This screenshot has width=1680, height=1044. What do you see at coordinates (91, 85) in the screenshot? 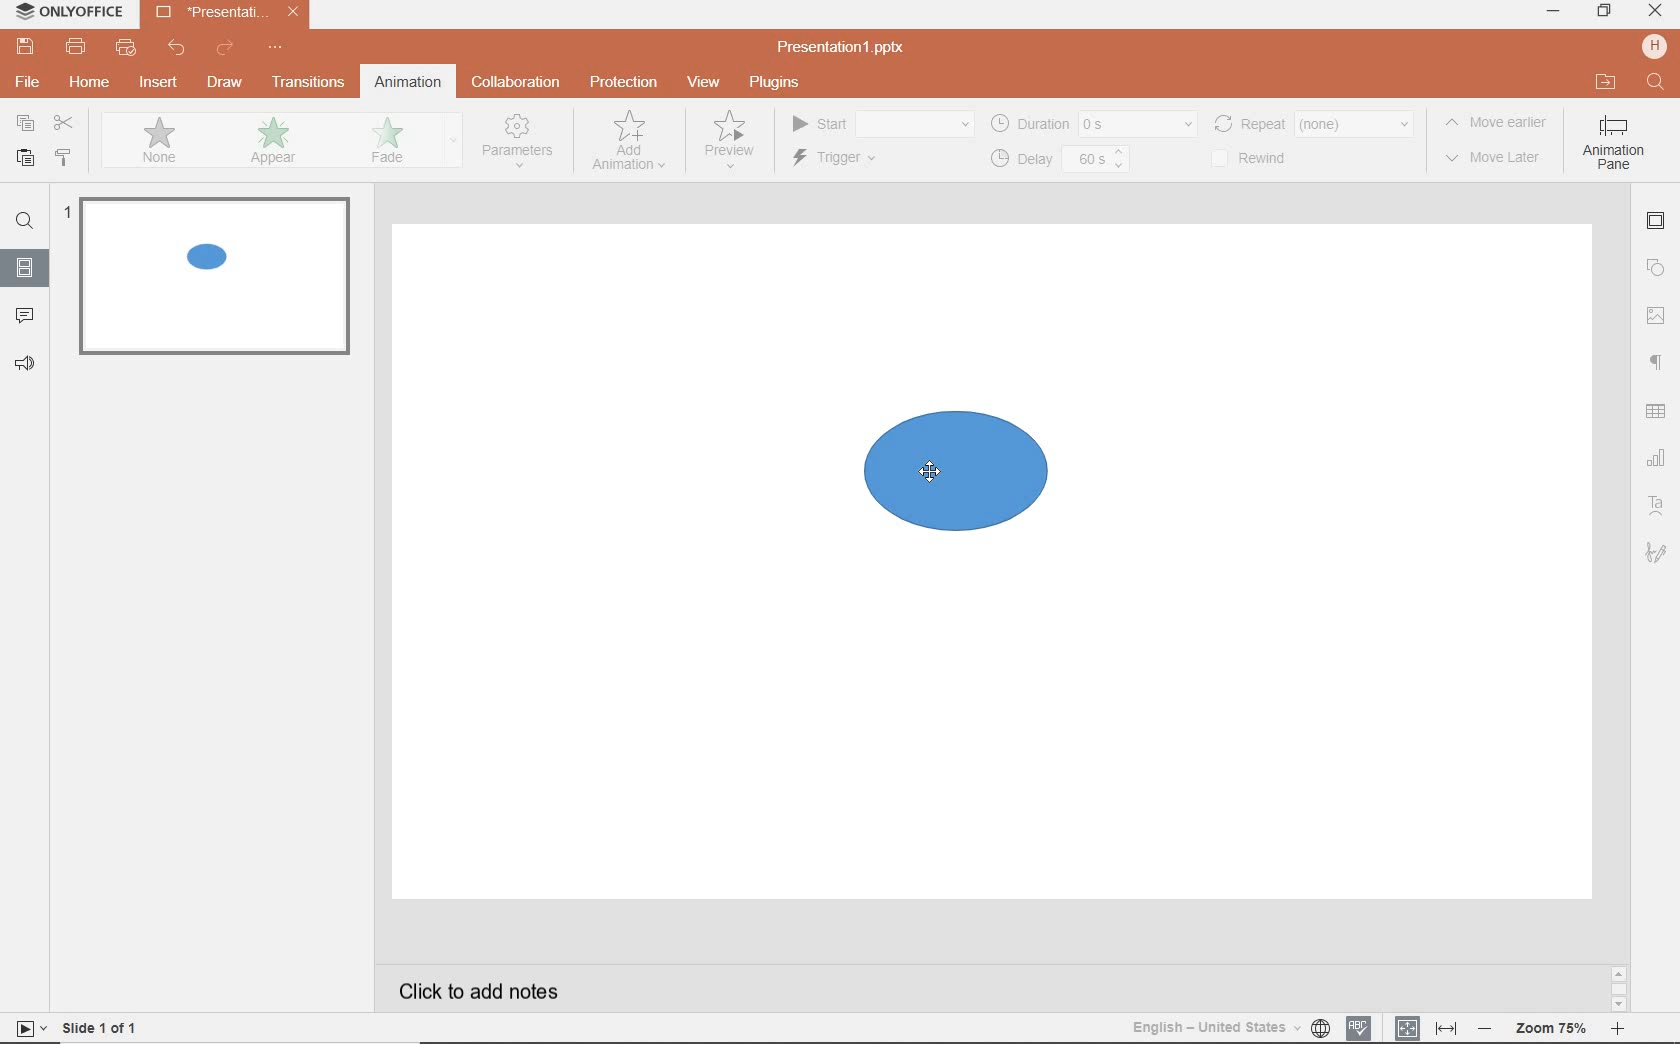
I see `home` at bounding box center [91, 85].